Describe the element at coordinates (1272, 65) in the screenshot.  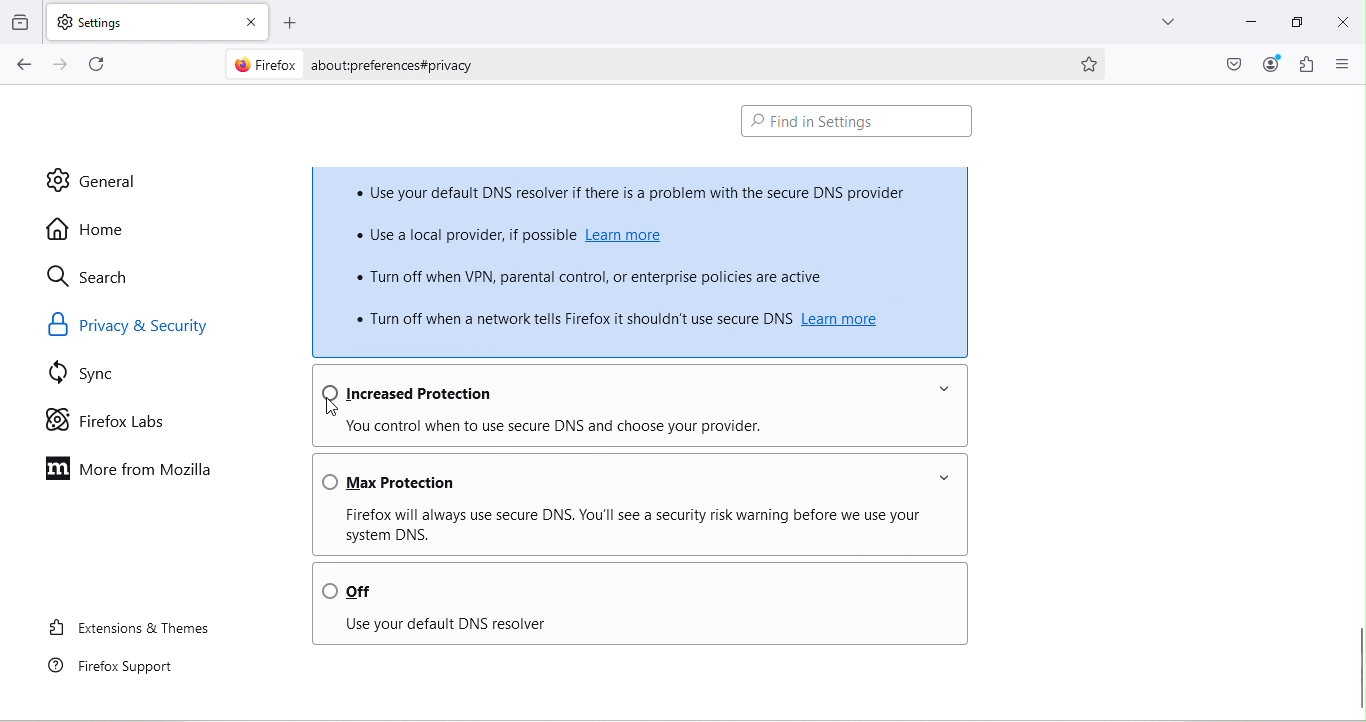
I see `Account` at that location.